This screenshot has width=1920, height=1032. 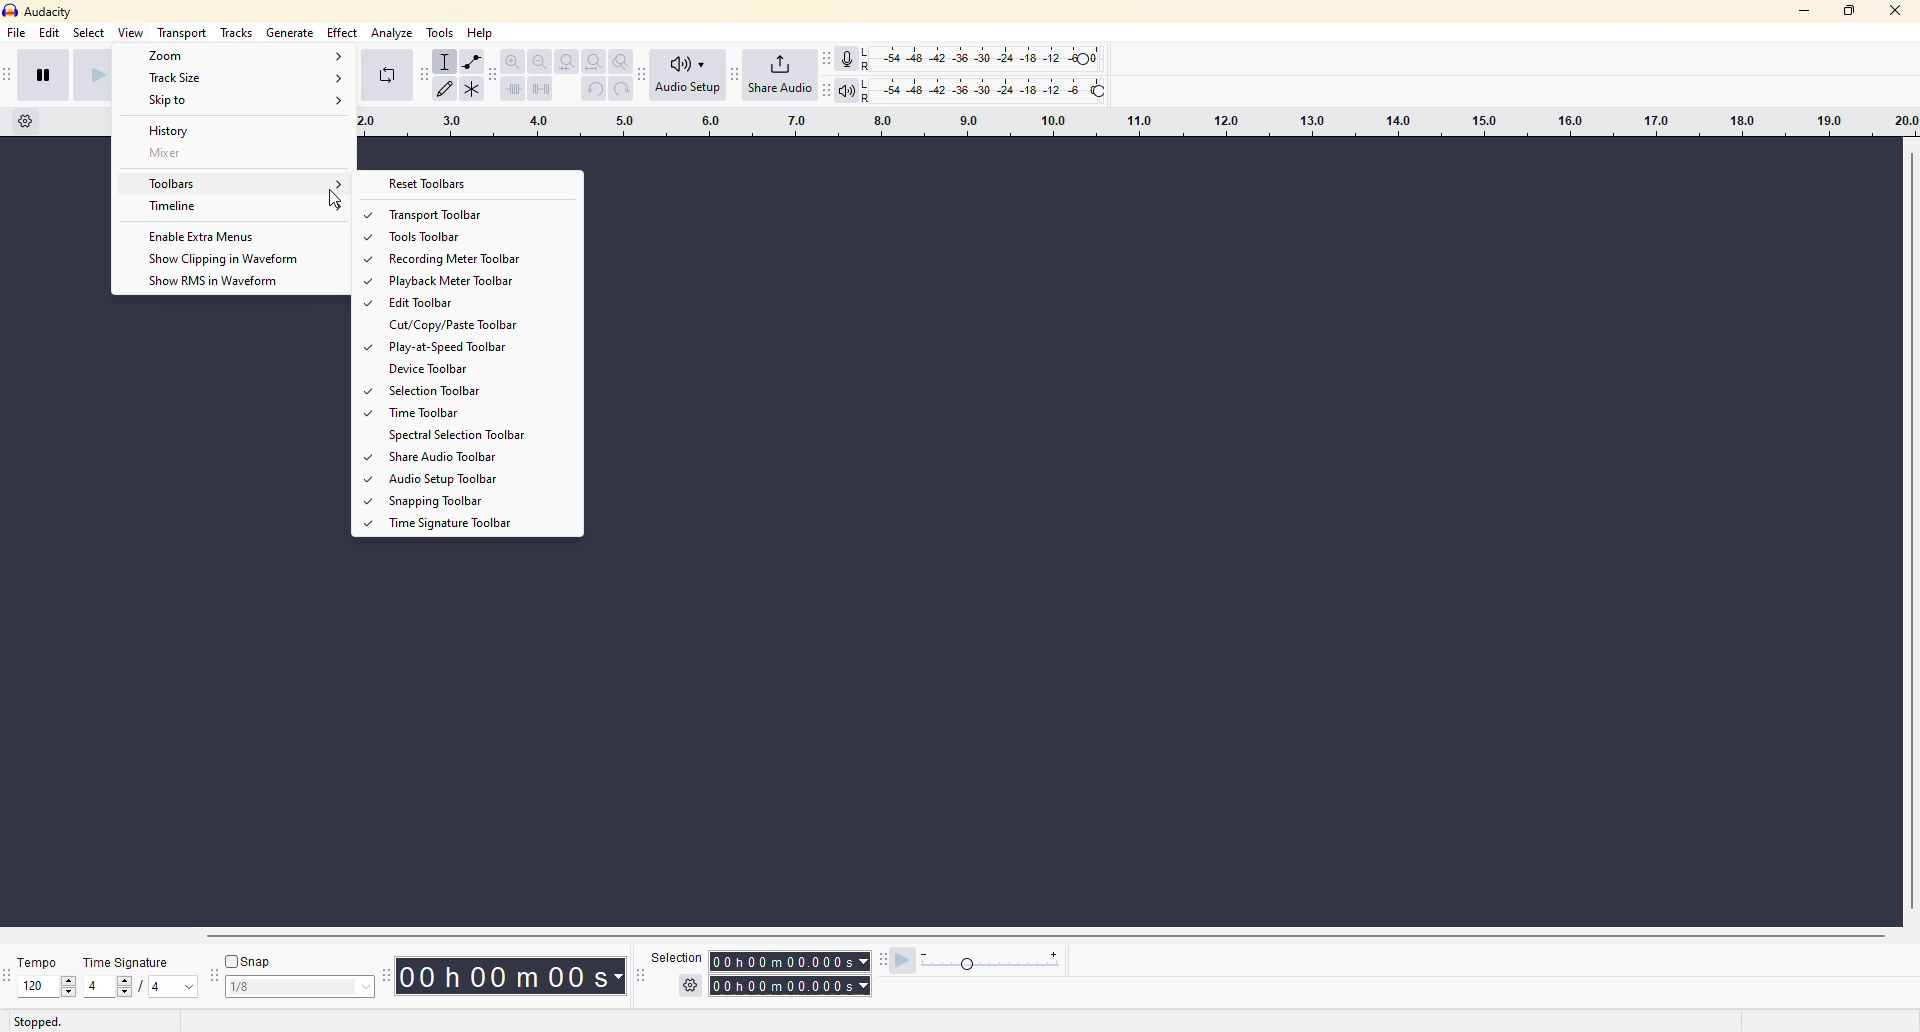 I want to click on Track Size, so click(x=249, y=79).